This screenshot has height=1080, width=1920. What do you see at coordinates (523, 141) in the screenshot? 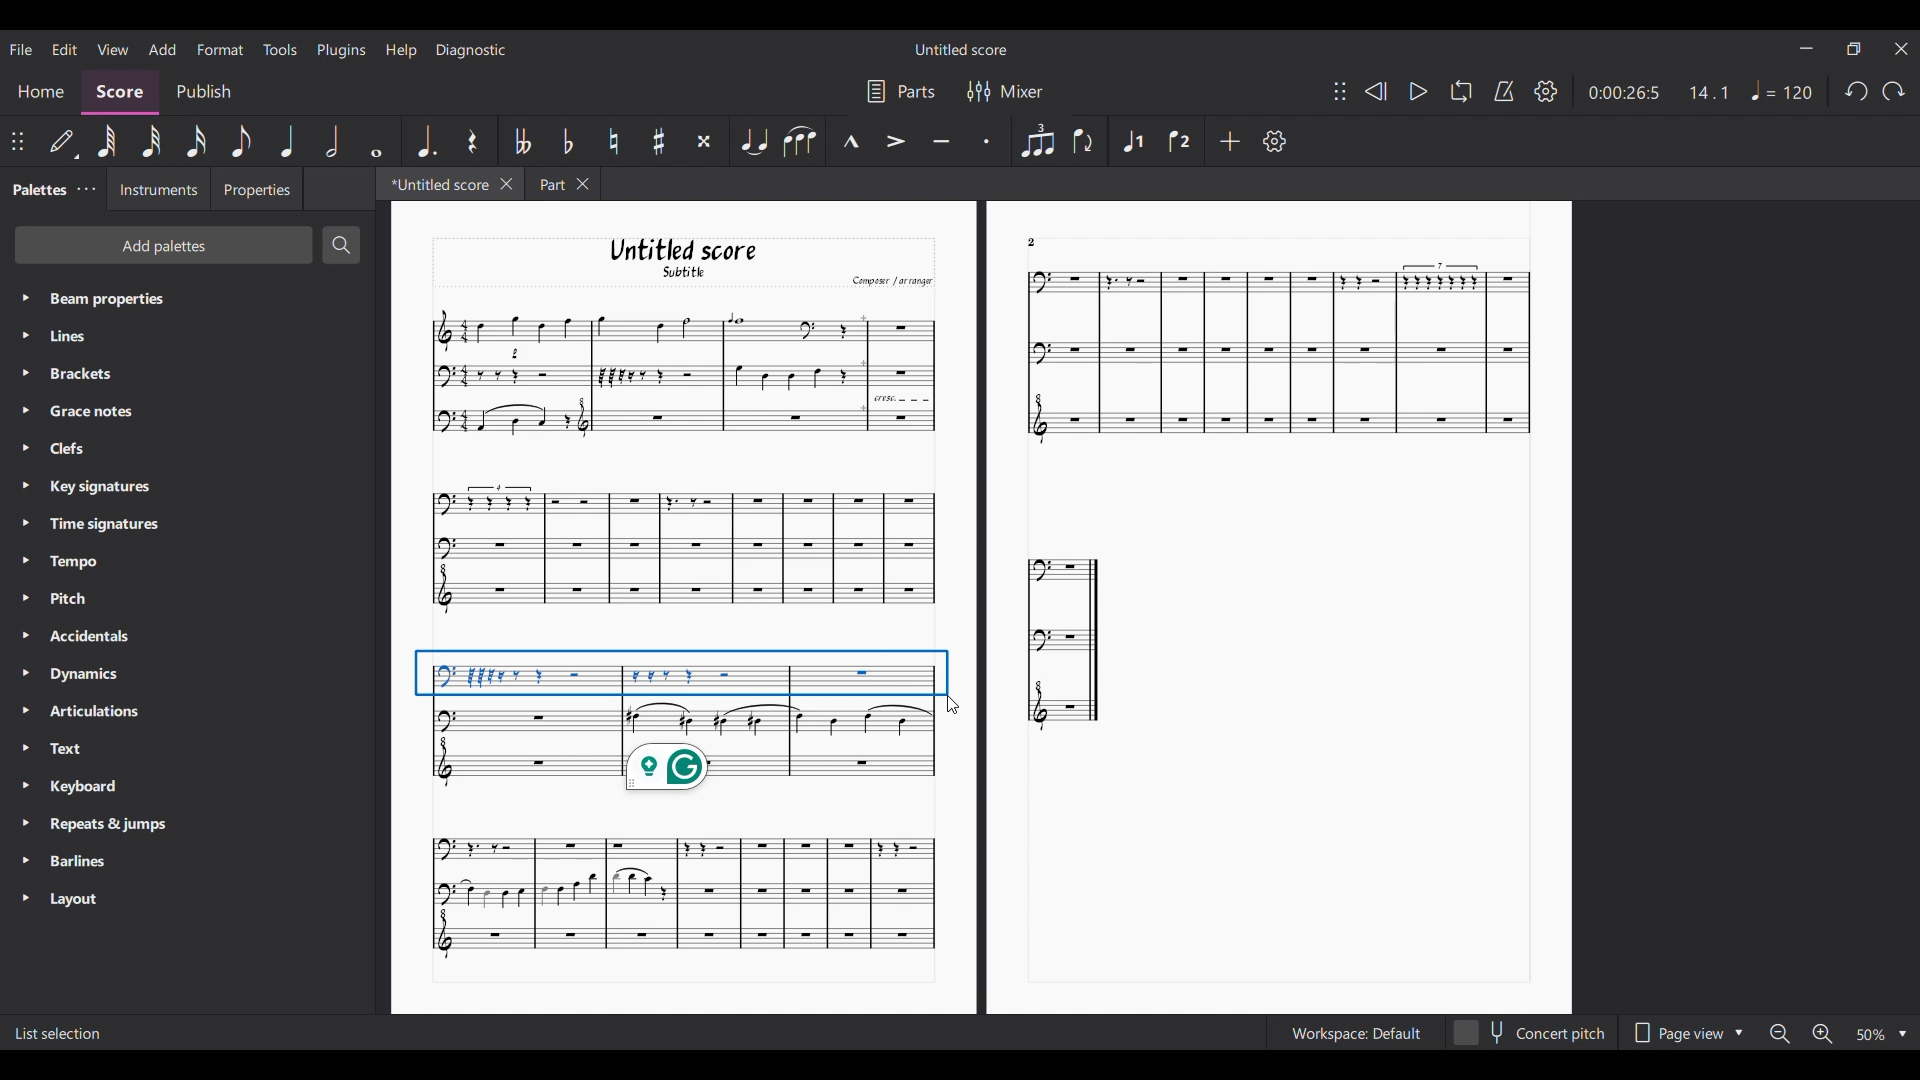
I see `Toggle double flat` at bounding box center [523, 141].